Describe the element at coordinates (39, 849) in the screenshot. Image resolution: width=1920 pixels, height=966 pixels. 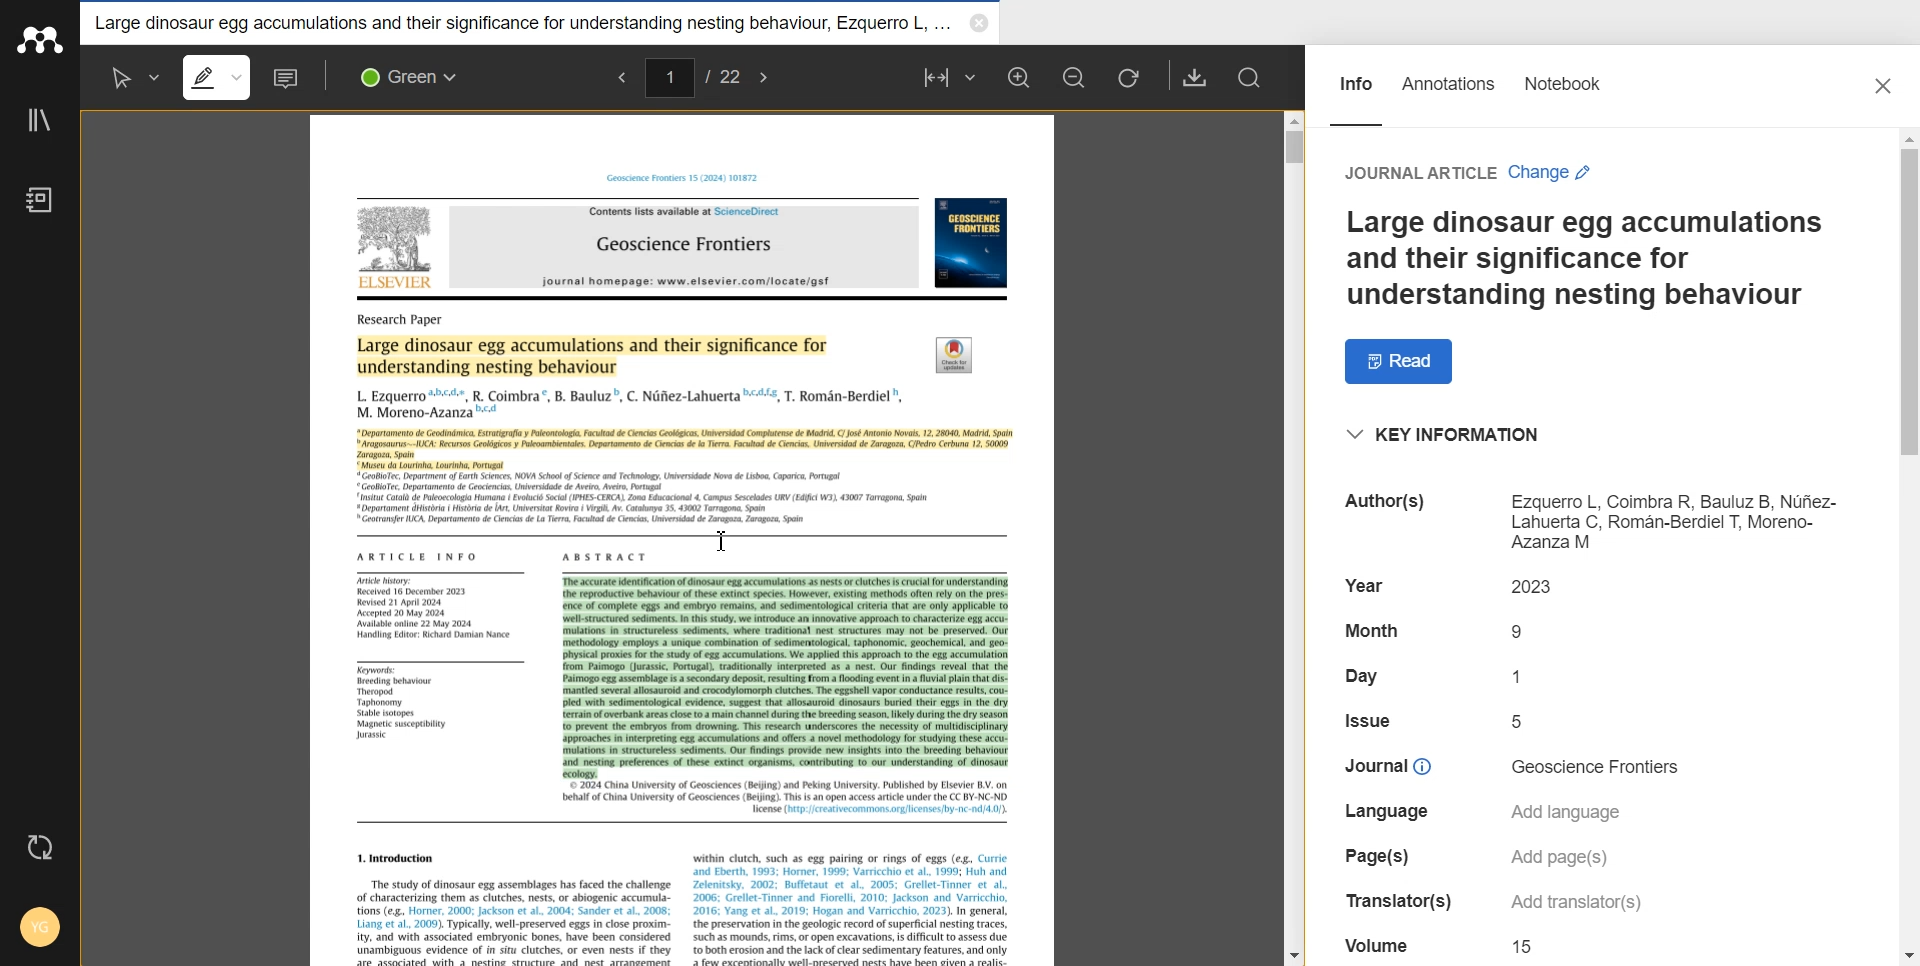
I see `Auto sync` at that location.